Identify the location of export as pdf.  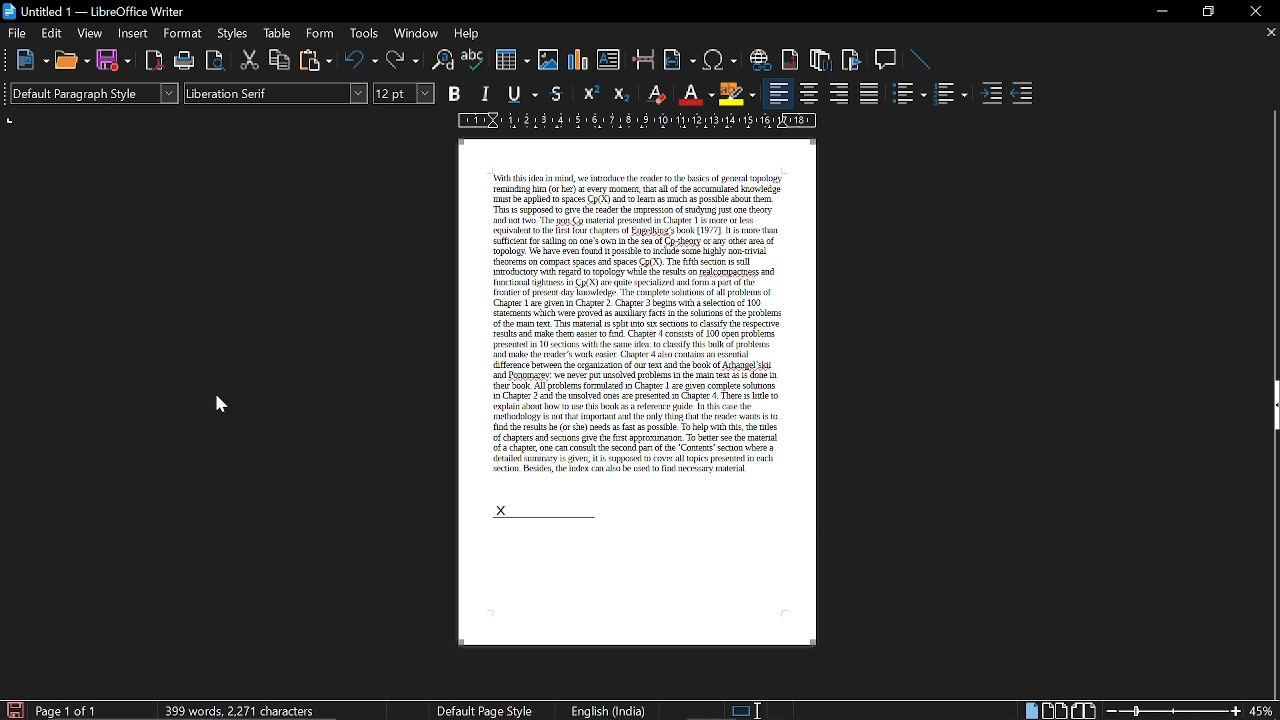
(154, 62).